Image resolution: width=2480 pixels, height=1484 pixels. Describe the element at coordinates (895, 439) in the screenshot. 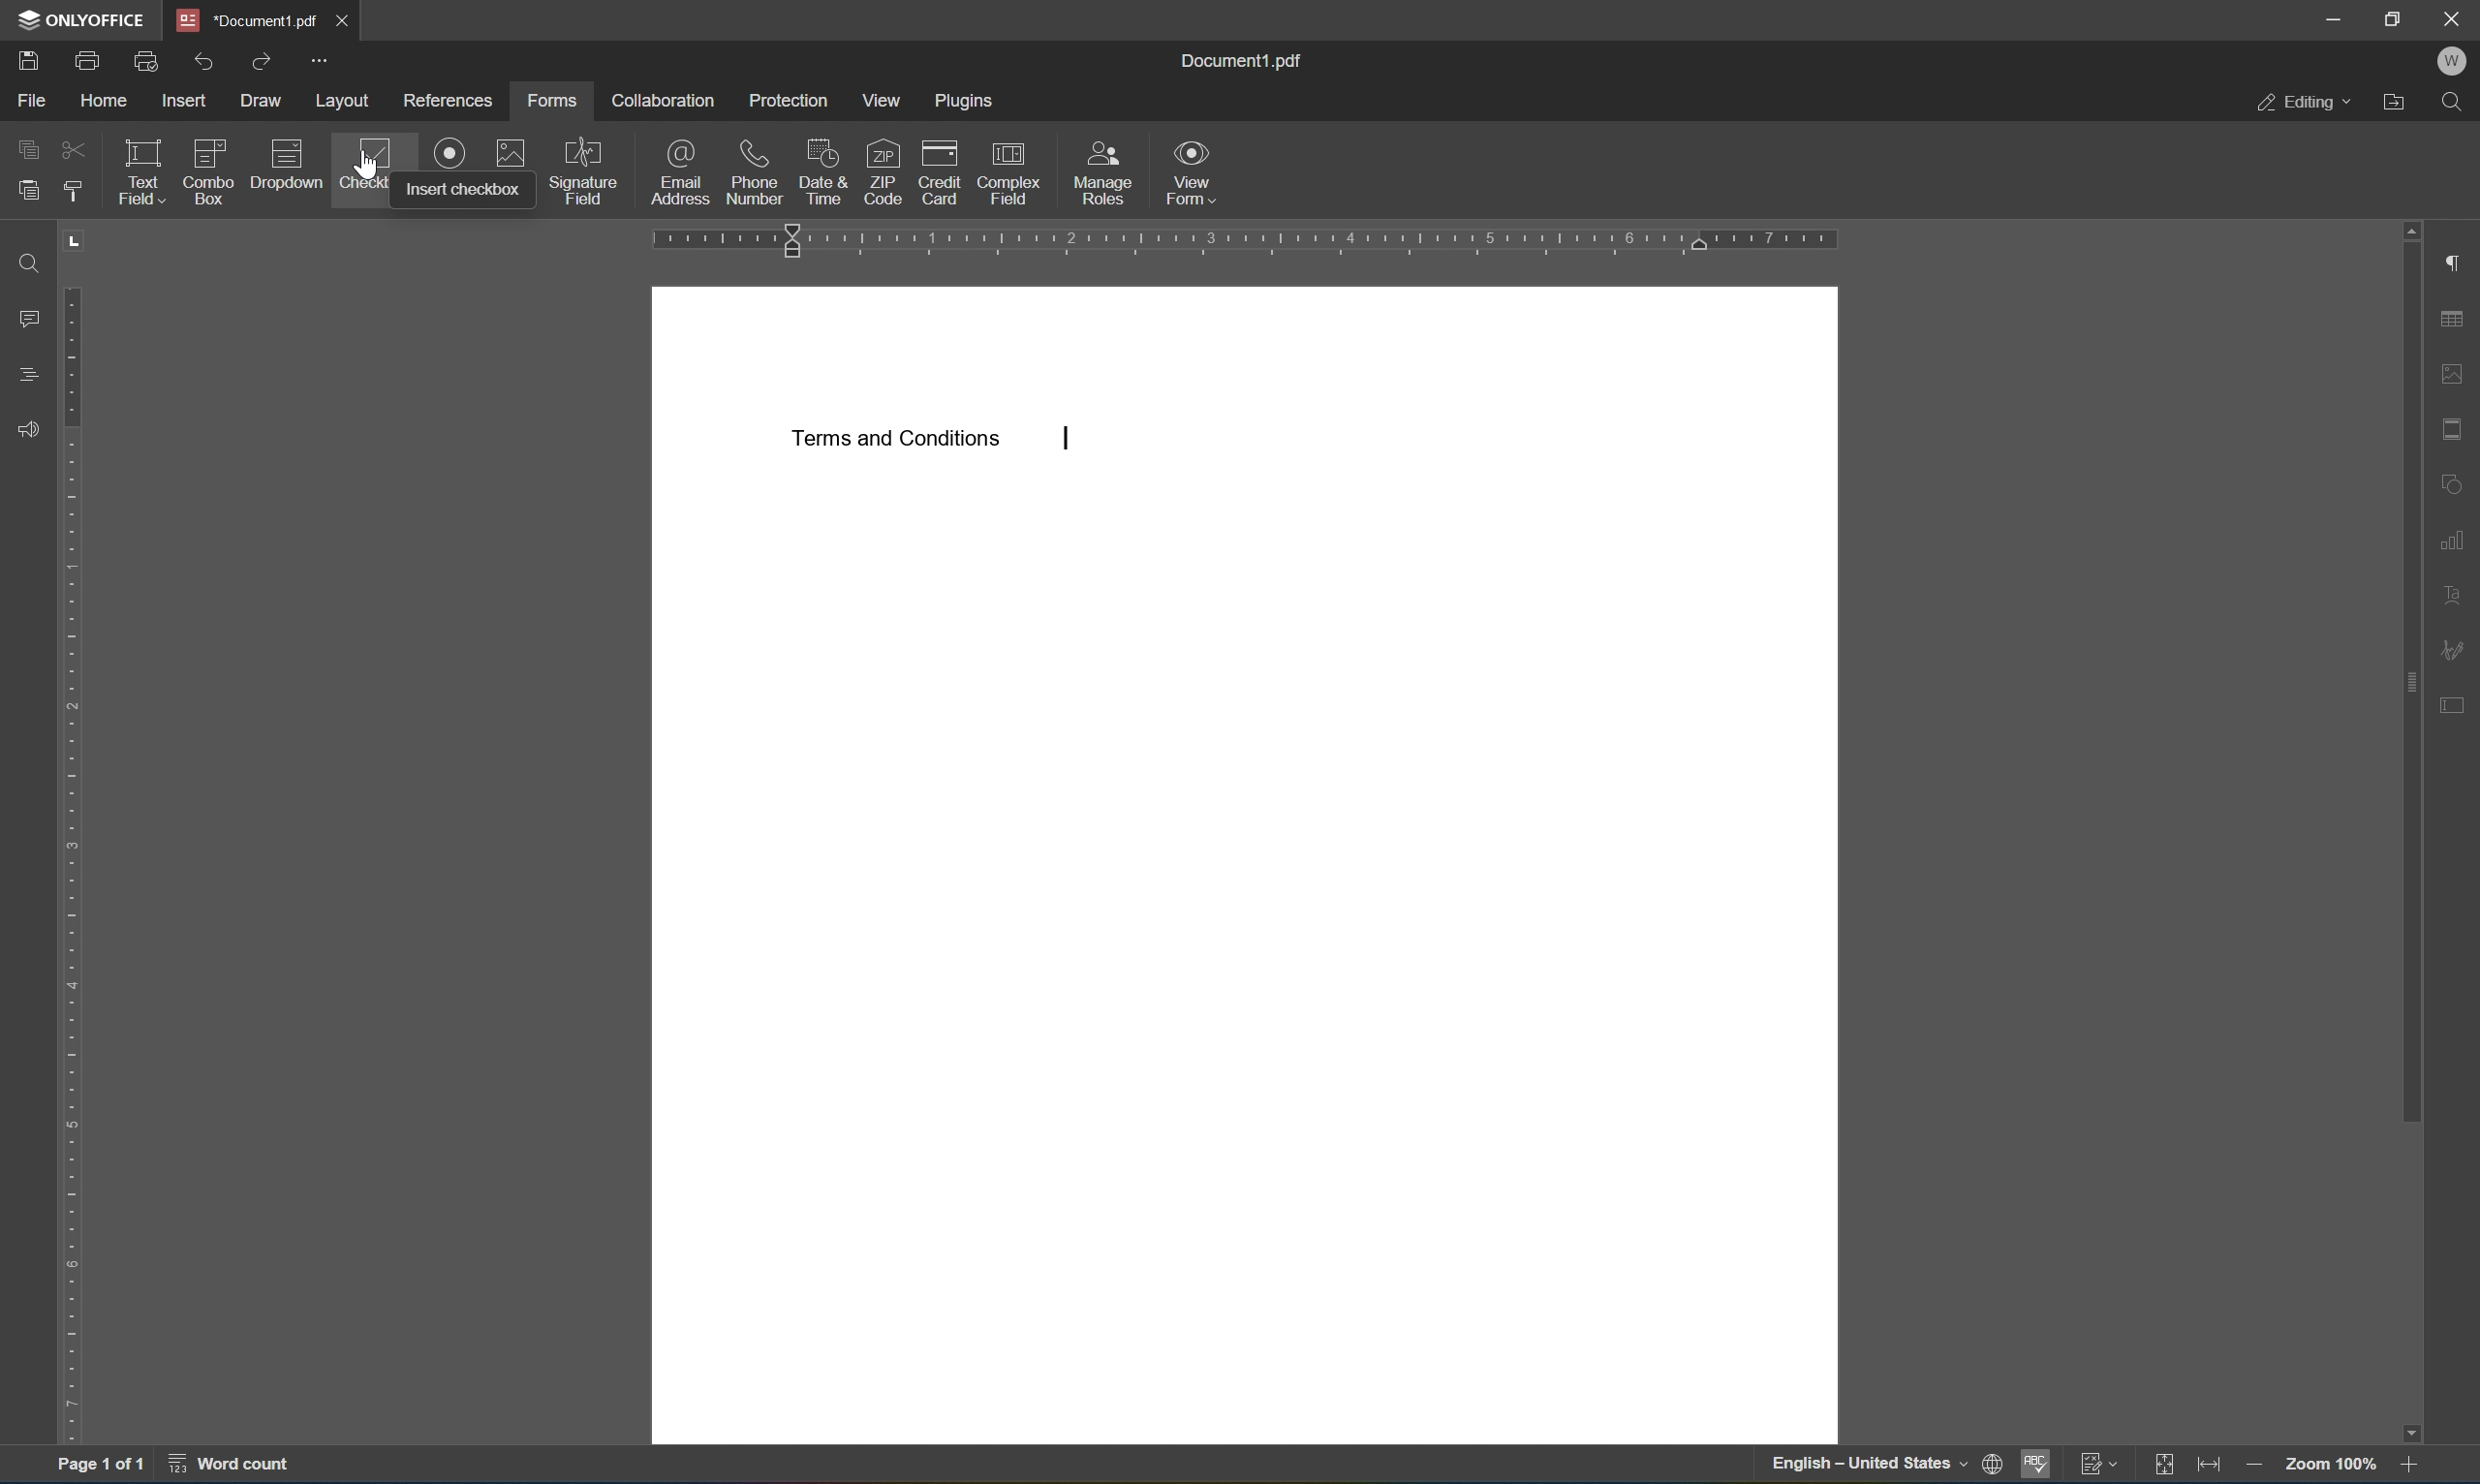

I see `Terms and conditions` at that location.